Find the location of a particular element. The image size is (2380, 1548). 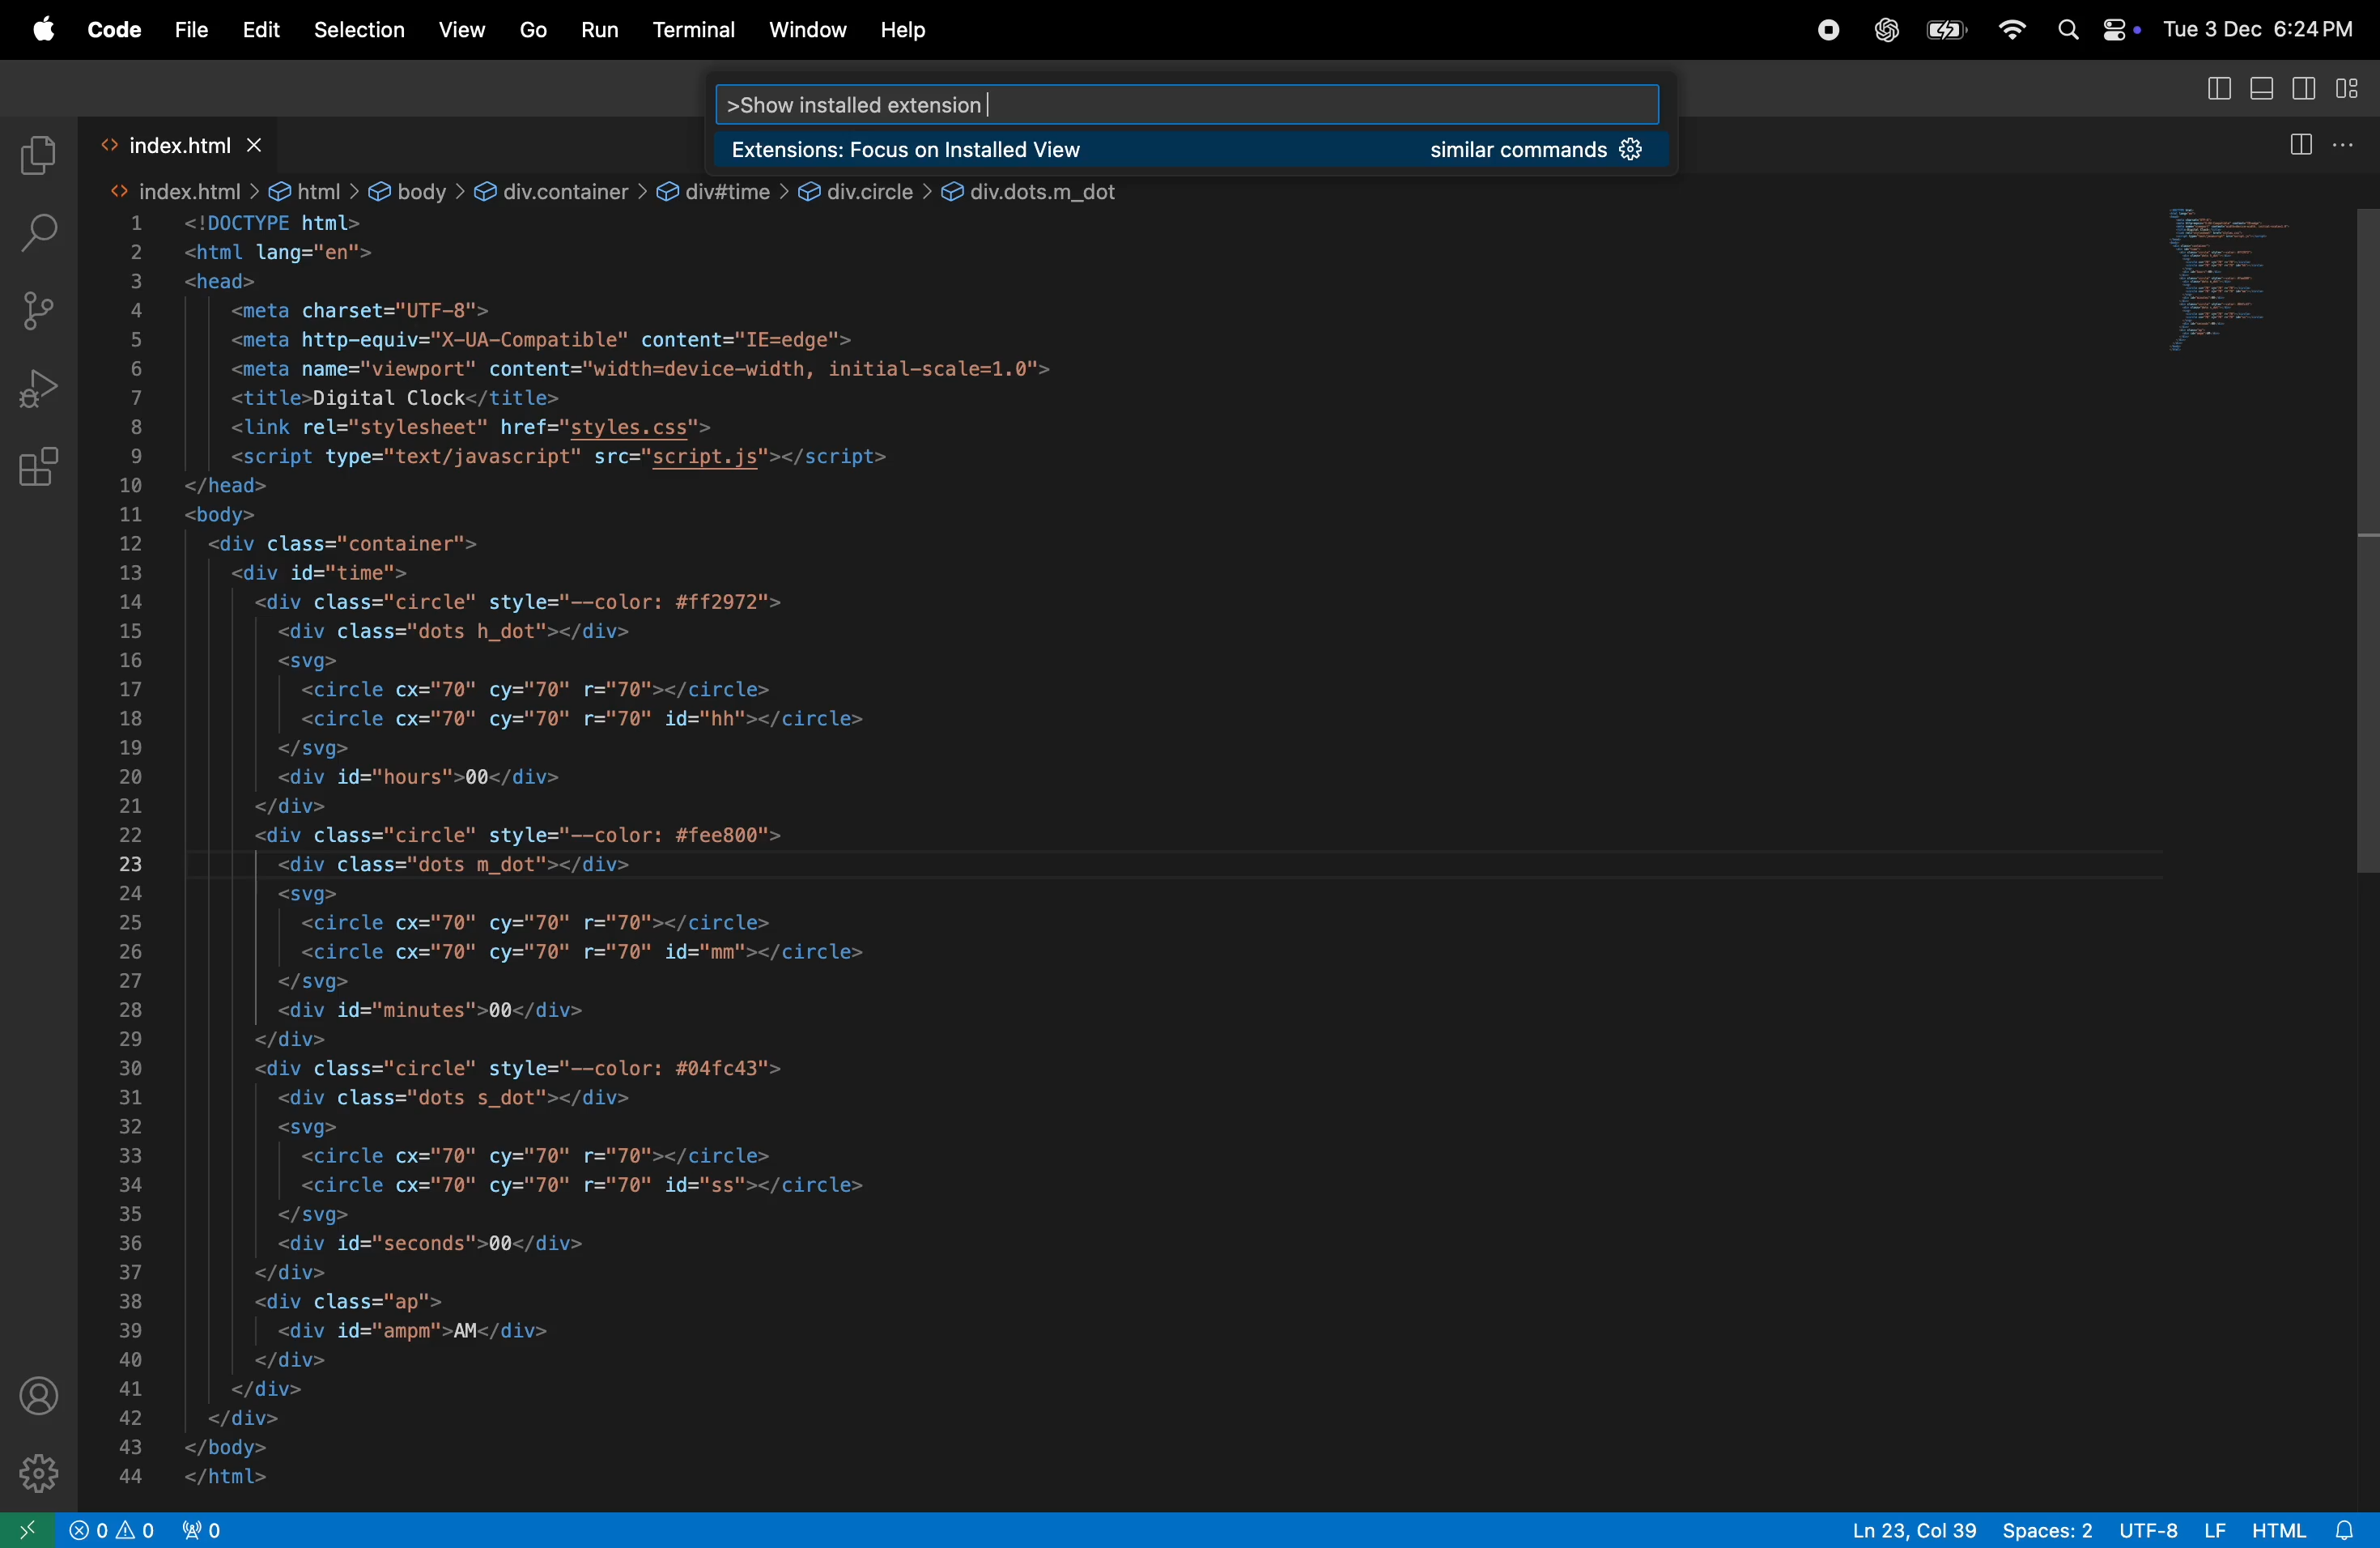

terminal is located at coordinates (695, 27).